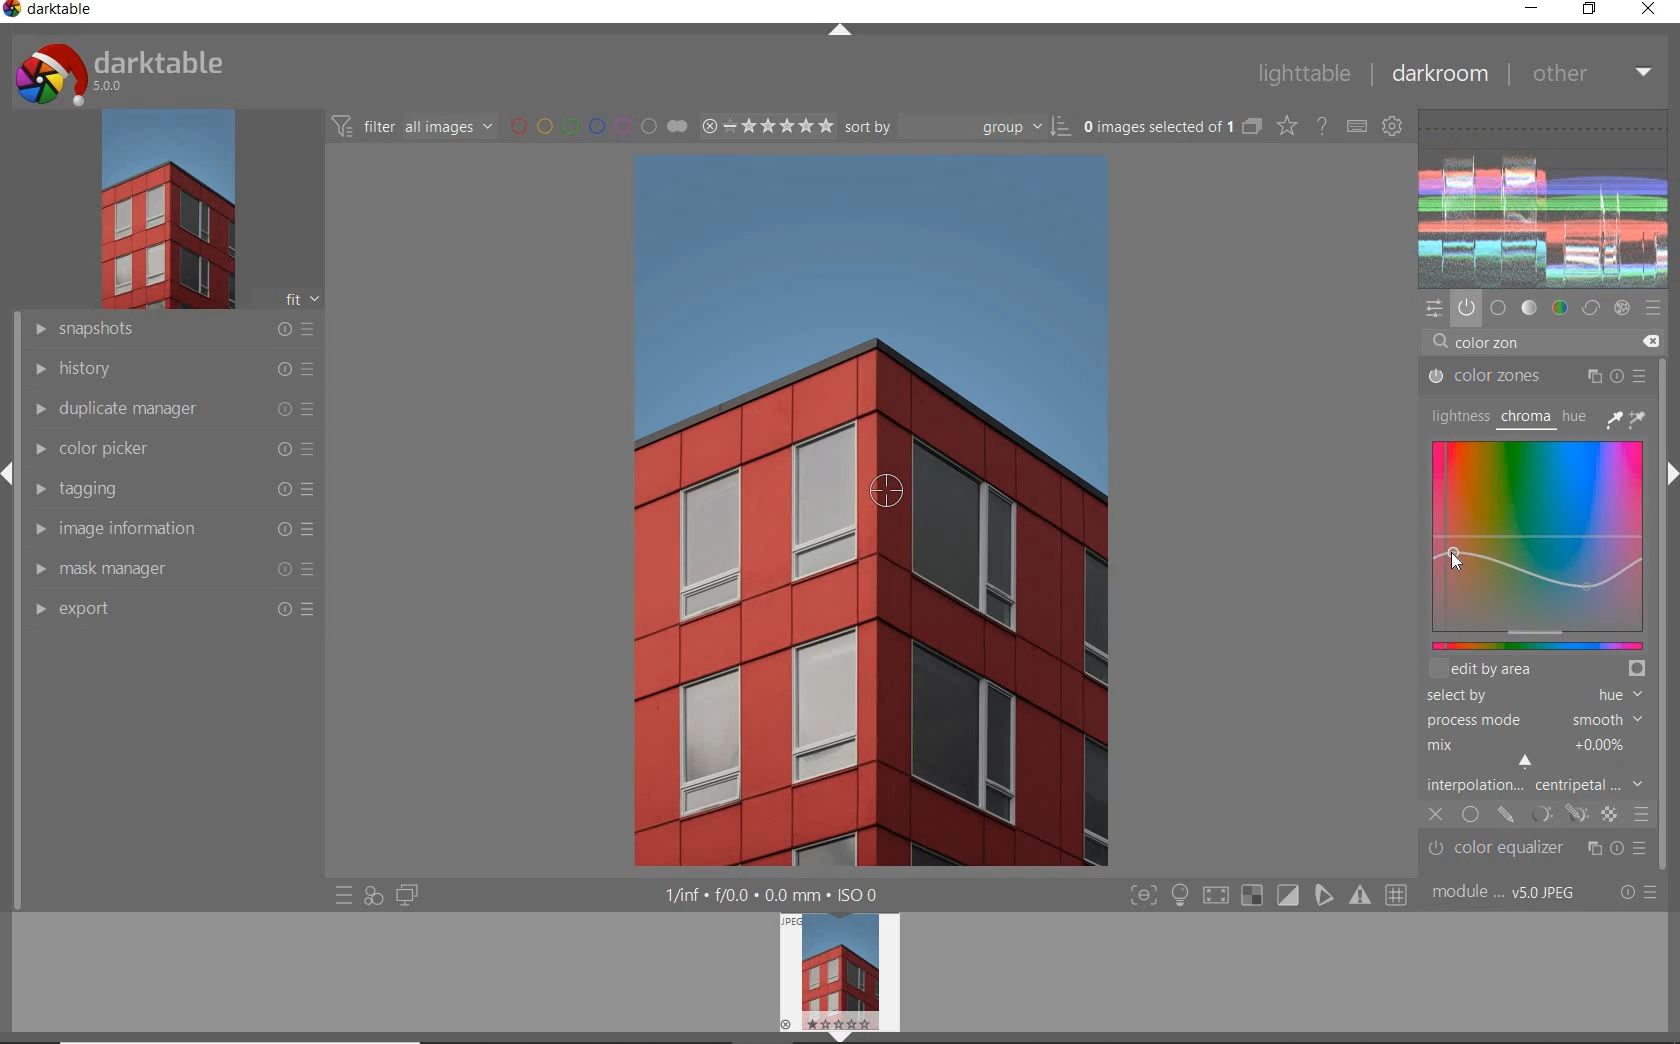 This screenshot has width=1680, height=1044. I want to click on minimize, so click(1532, 10).